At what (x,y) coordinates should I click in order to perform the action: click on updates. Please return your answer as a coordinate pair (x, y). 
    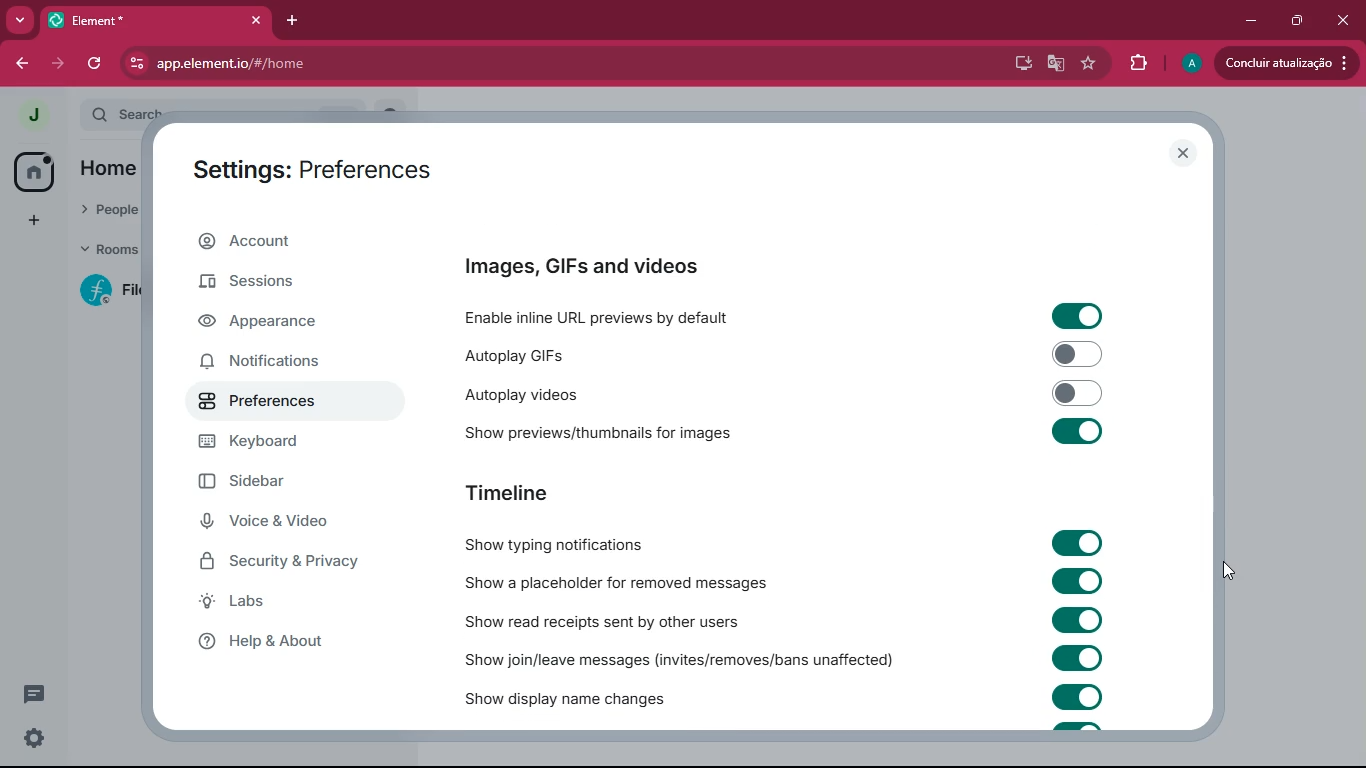
    Looking at the image, I should click on (1285, 64).